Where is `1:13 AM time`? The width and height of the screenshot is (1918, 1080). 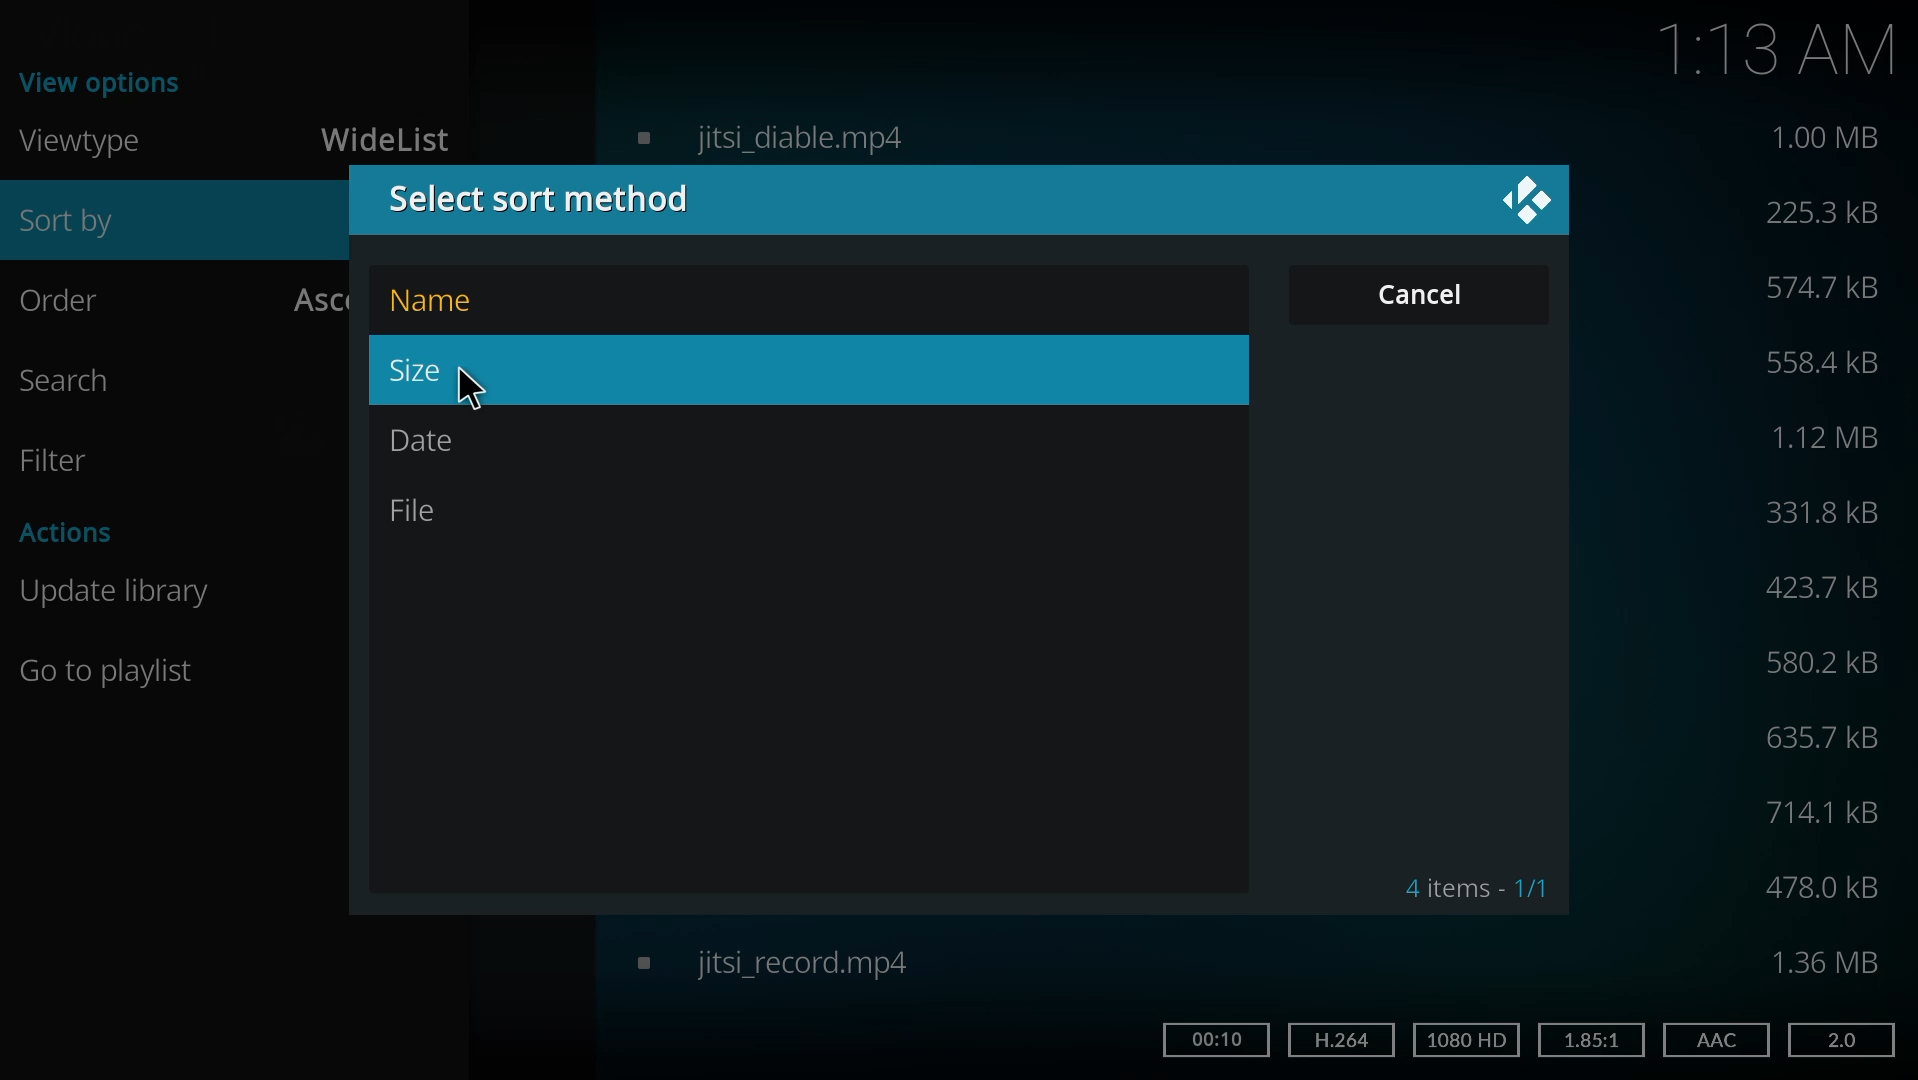 1:13 AM time is located at coordinates (1780, 52).